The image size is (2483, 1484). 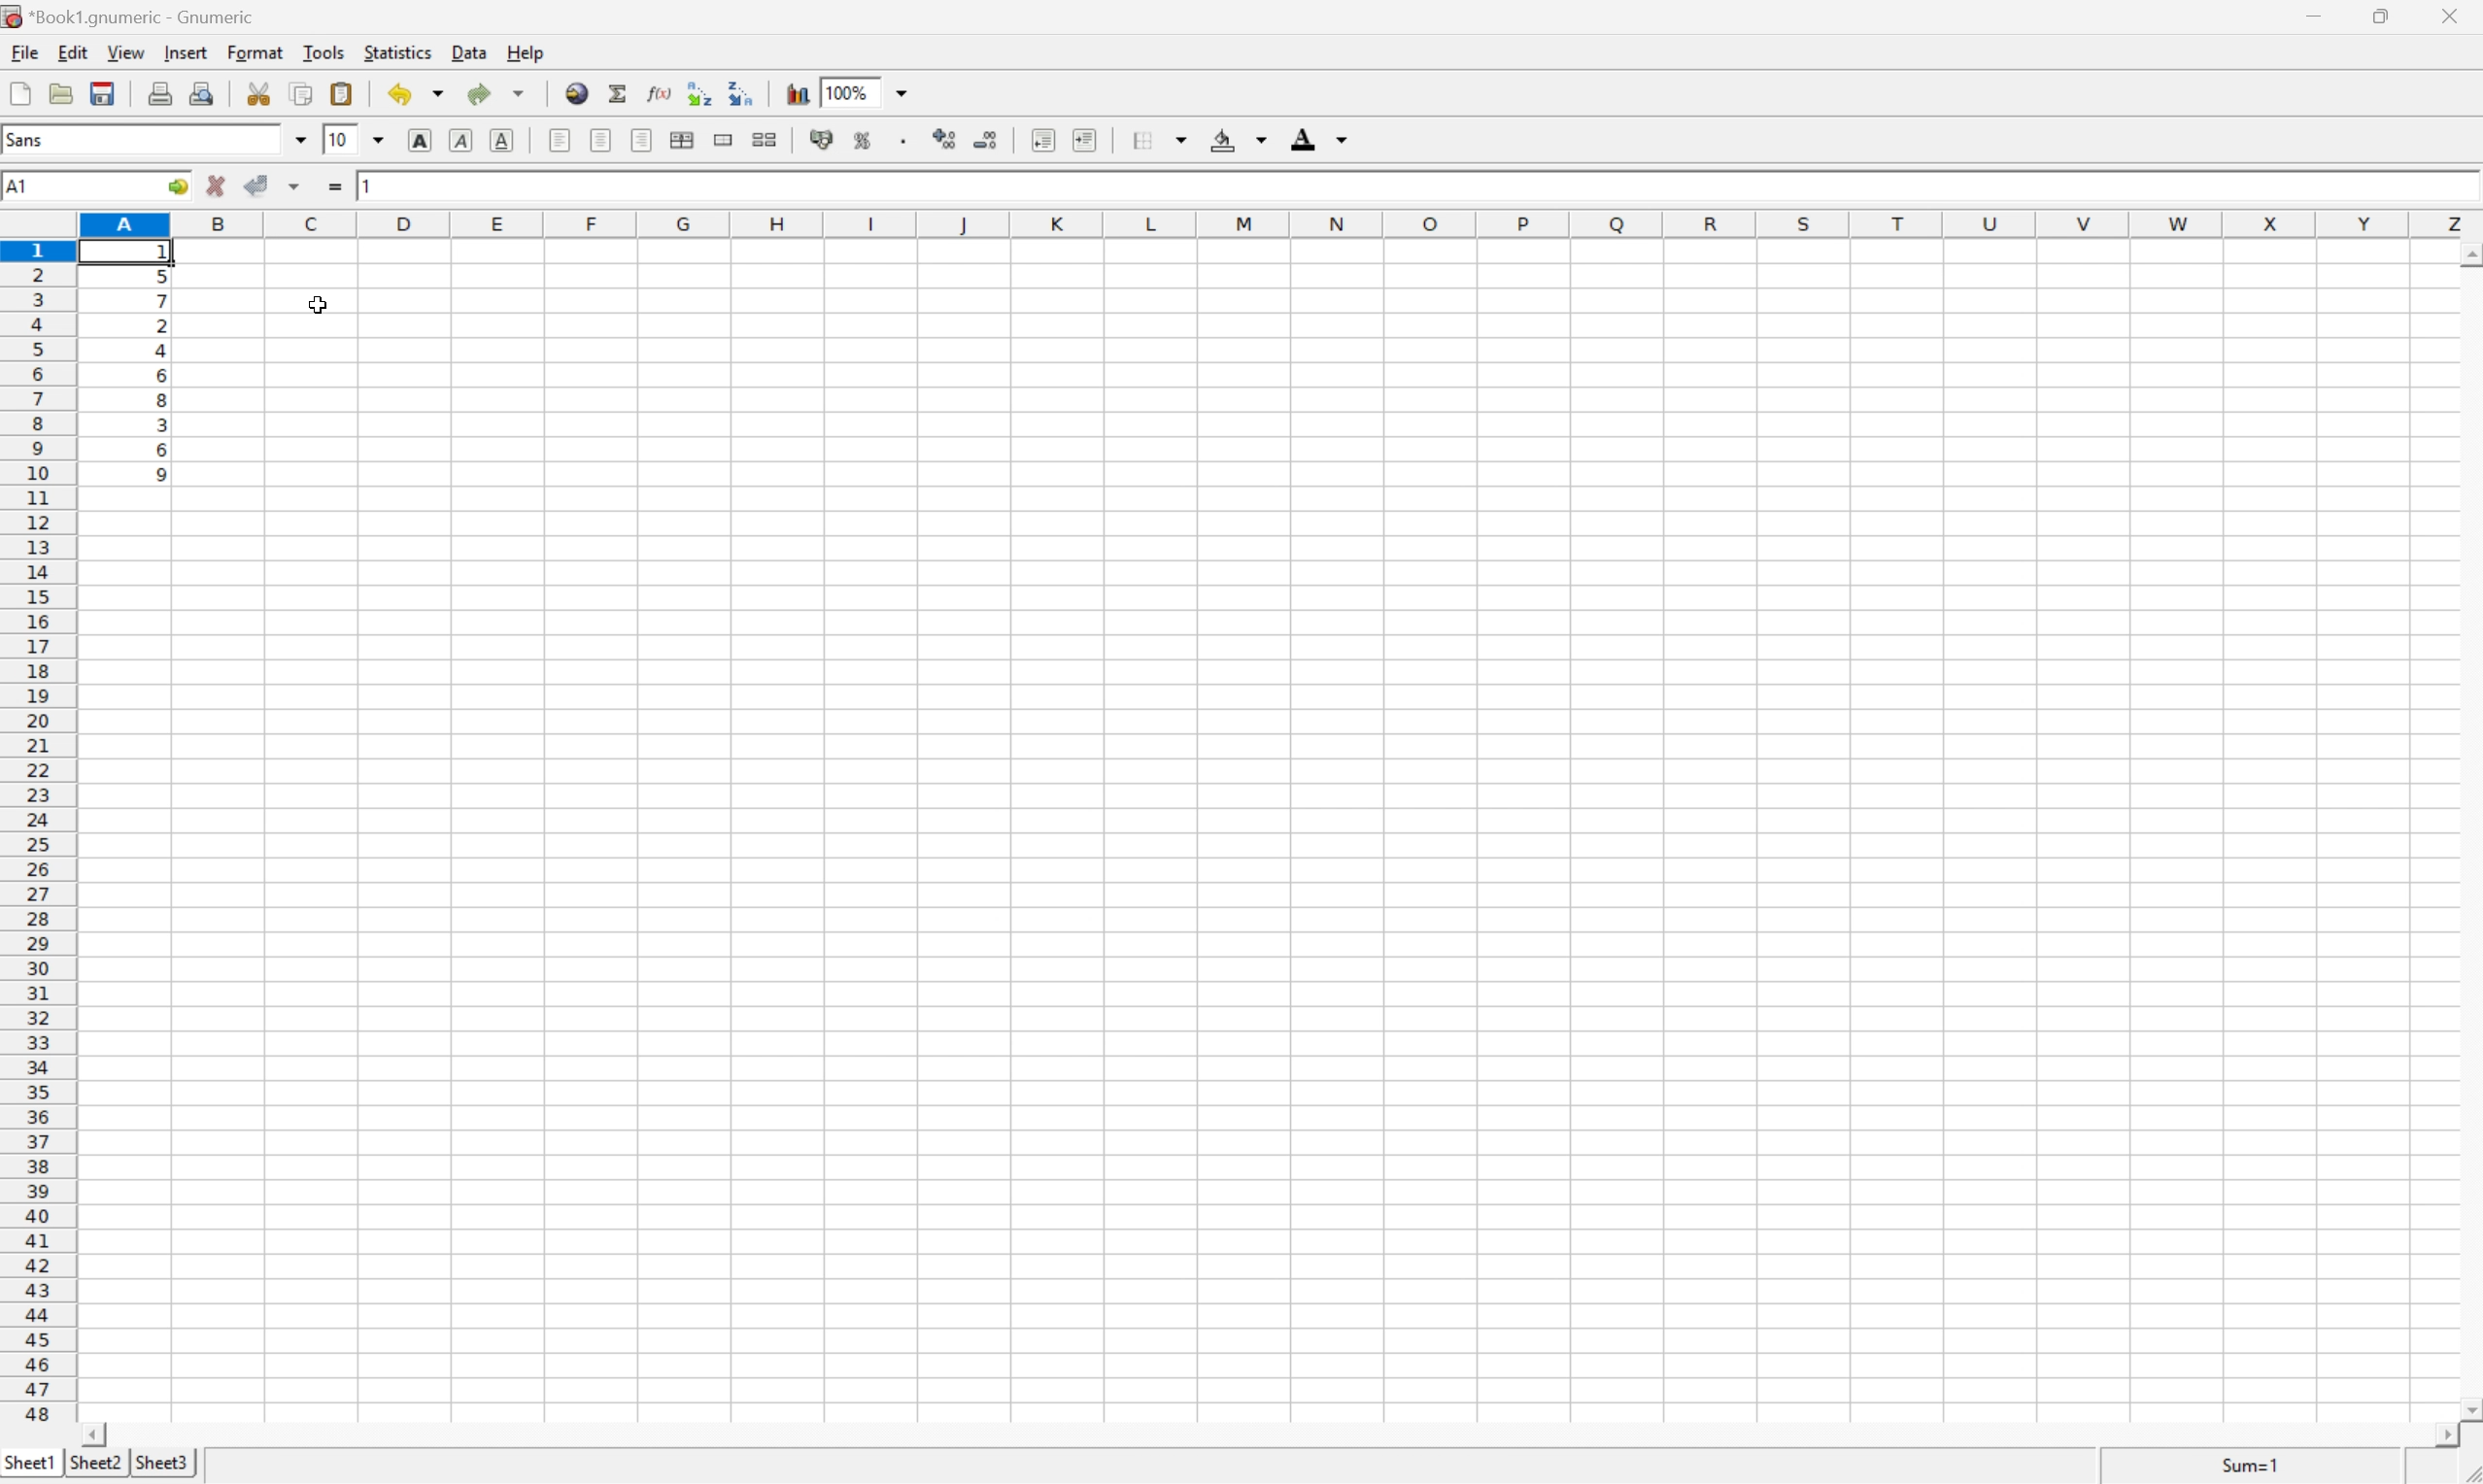 I want to click on tools, so click(x=323, y=54).